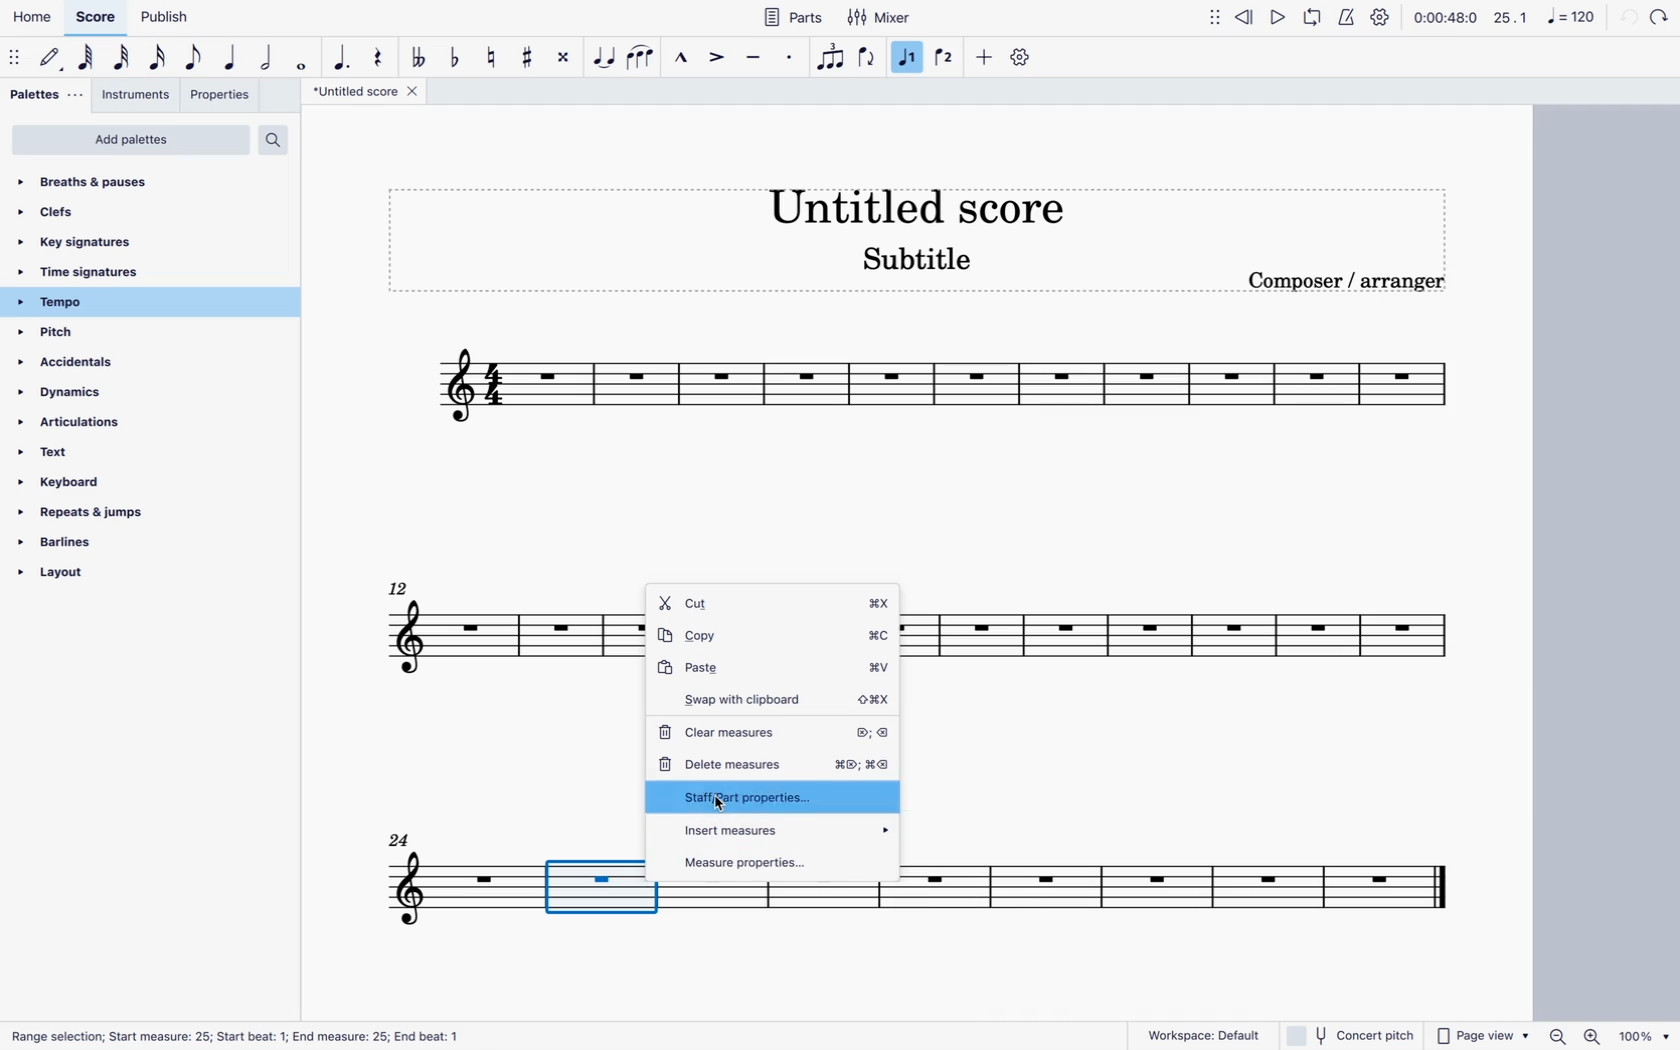 The height and width of the screenshot is (1050, 1680). What do you see at coordinates (279, 141) in the screenshot?
I see `search` at bounding box center [279, 141].